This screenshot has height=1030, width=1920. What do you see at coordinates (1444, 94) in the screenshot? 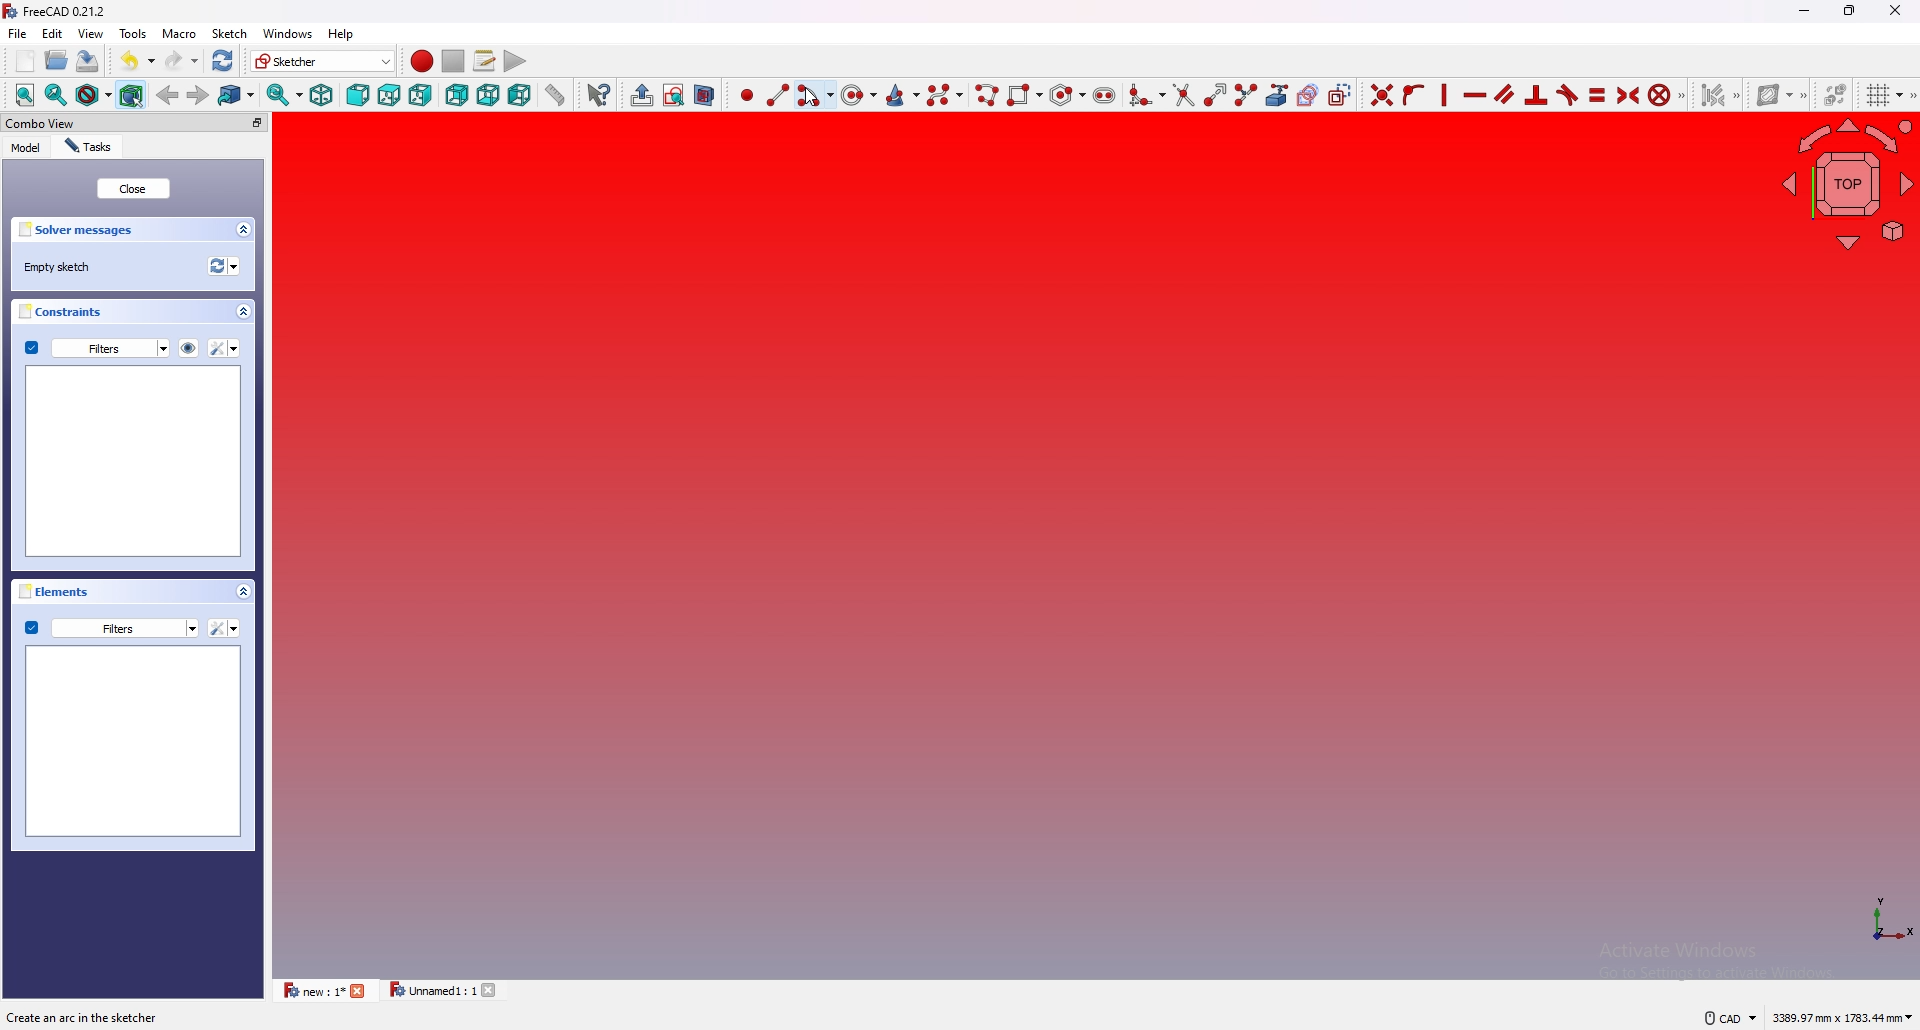
I see `constraint vertically` at bounding box center [1444, 94].